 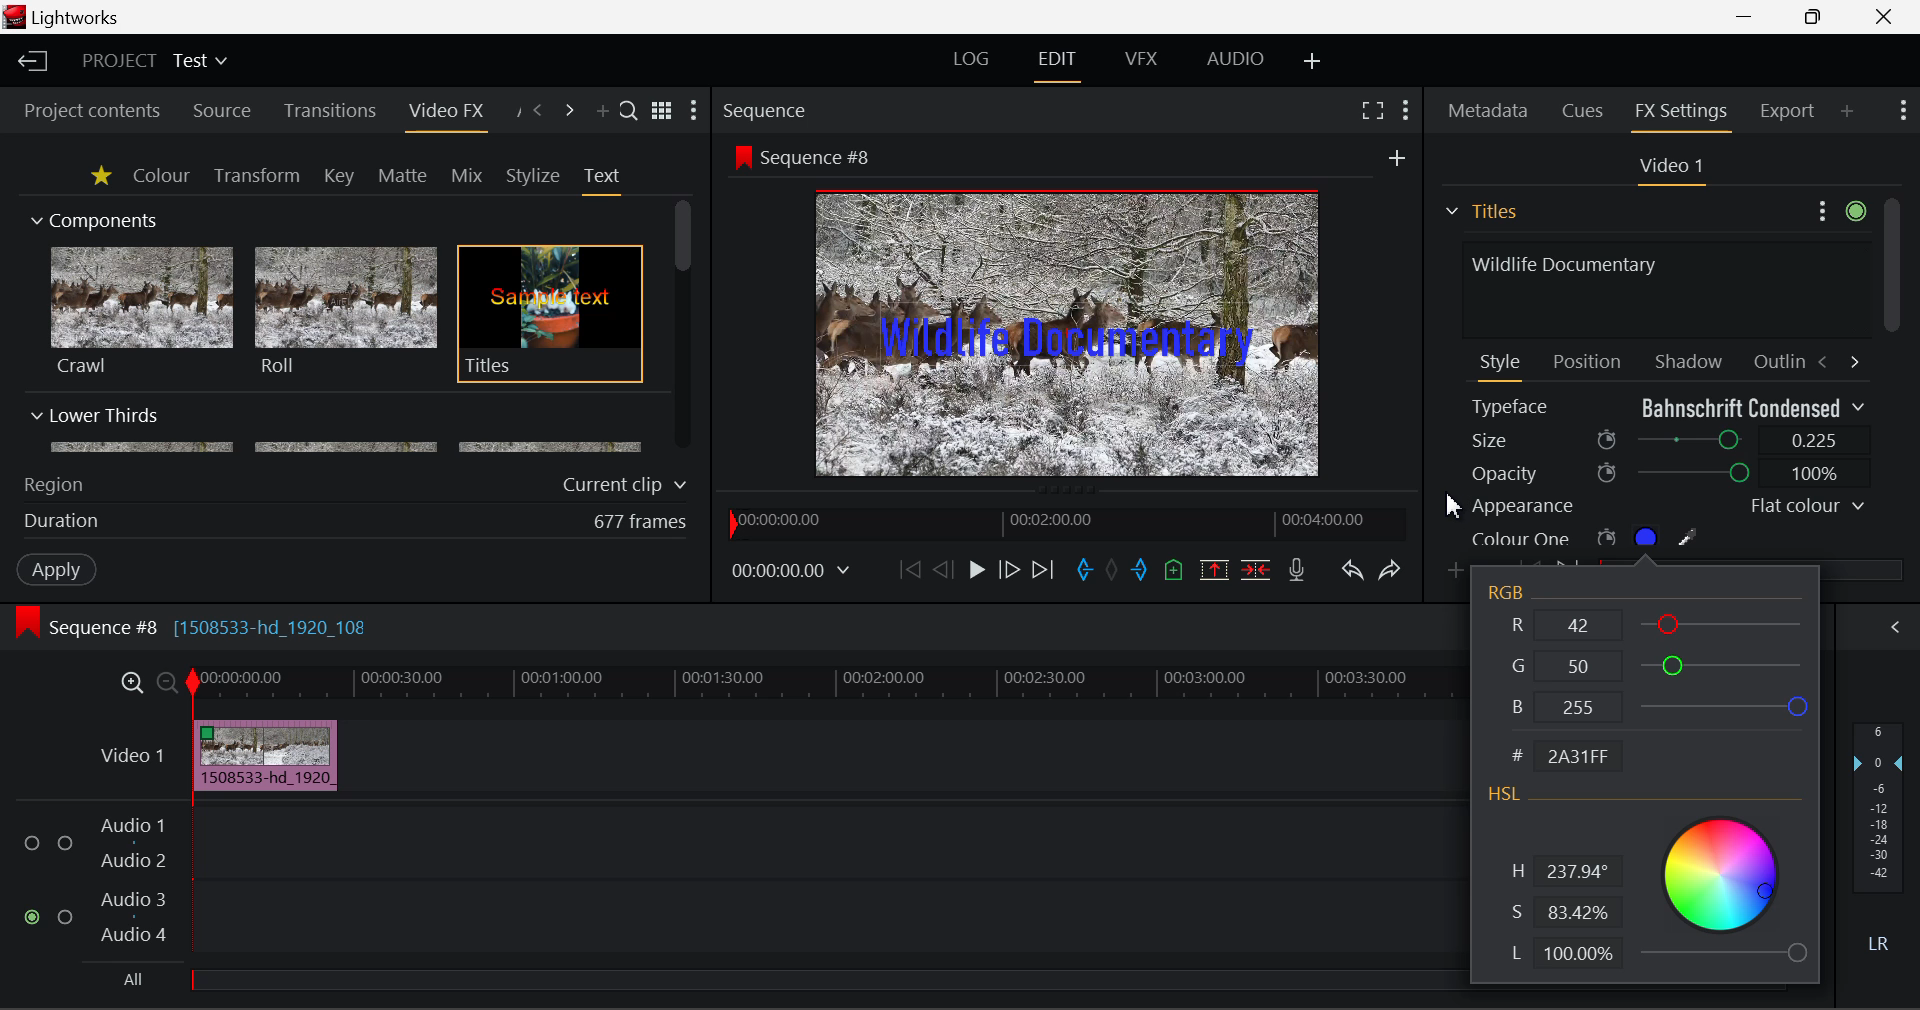 What do you see at coordinates (600, 112) in the screenshot?
I see `Add Panel` at bounding box center [600, 112].